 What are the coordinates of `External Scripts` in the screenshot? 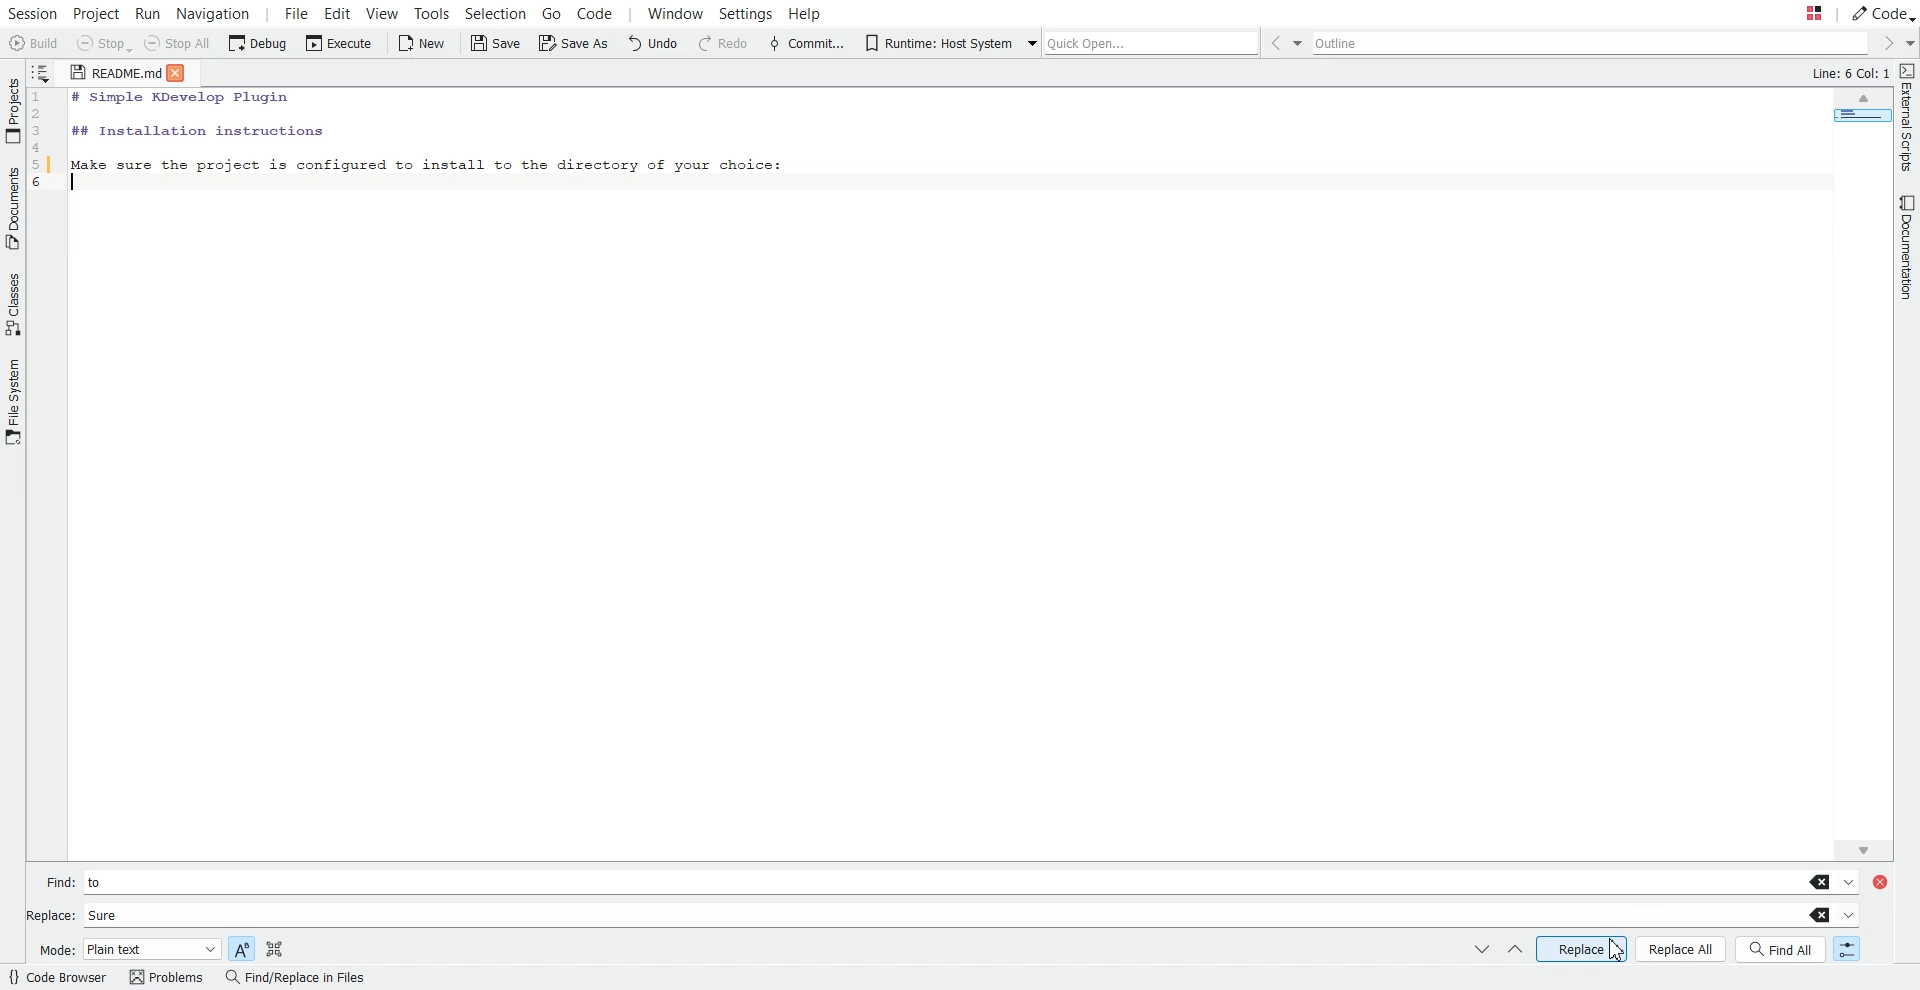 It's located at (1908, 118).